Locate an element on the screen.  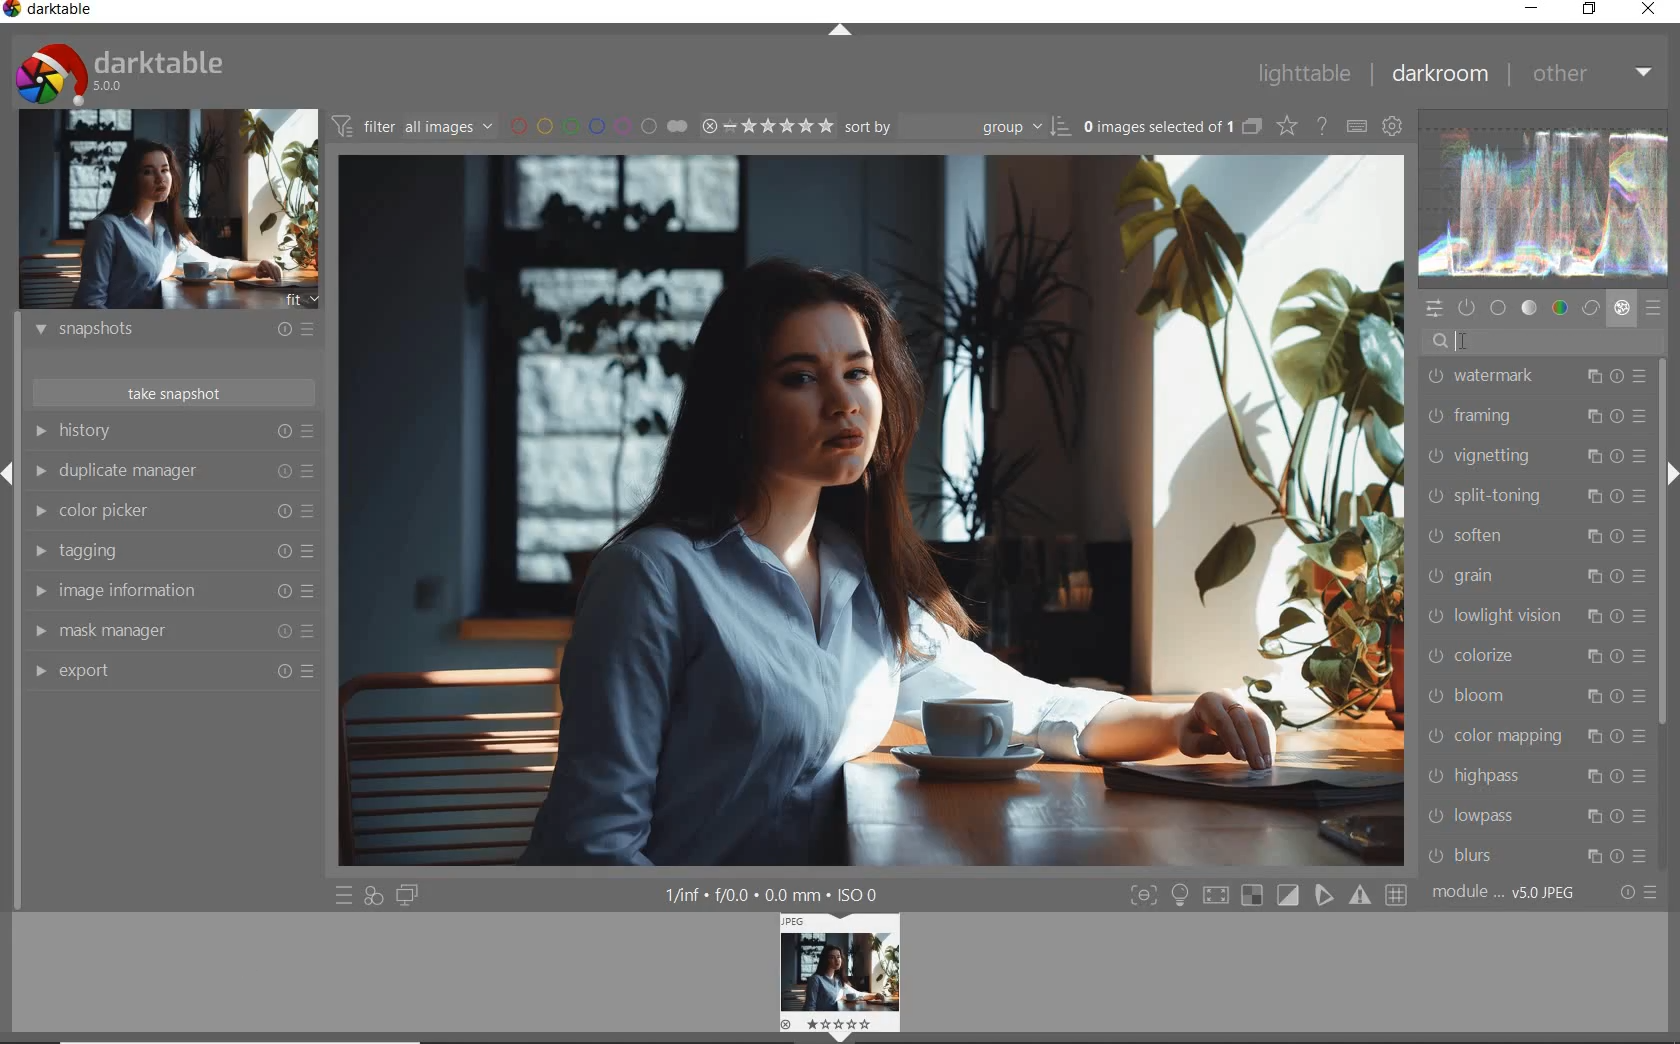
framing is located at coordinates (1537, 416).